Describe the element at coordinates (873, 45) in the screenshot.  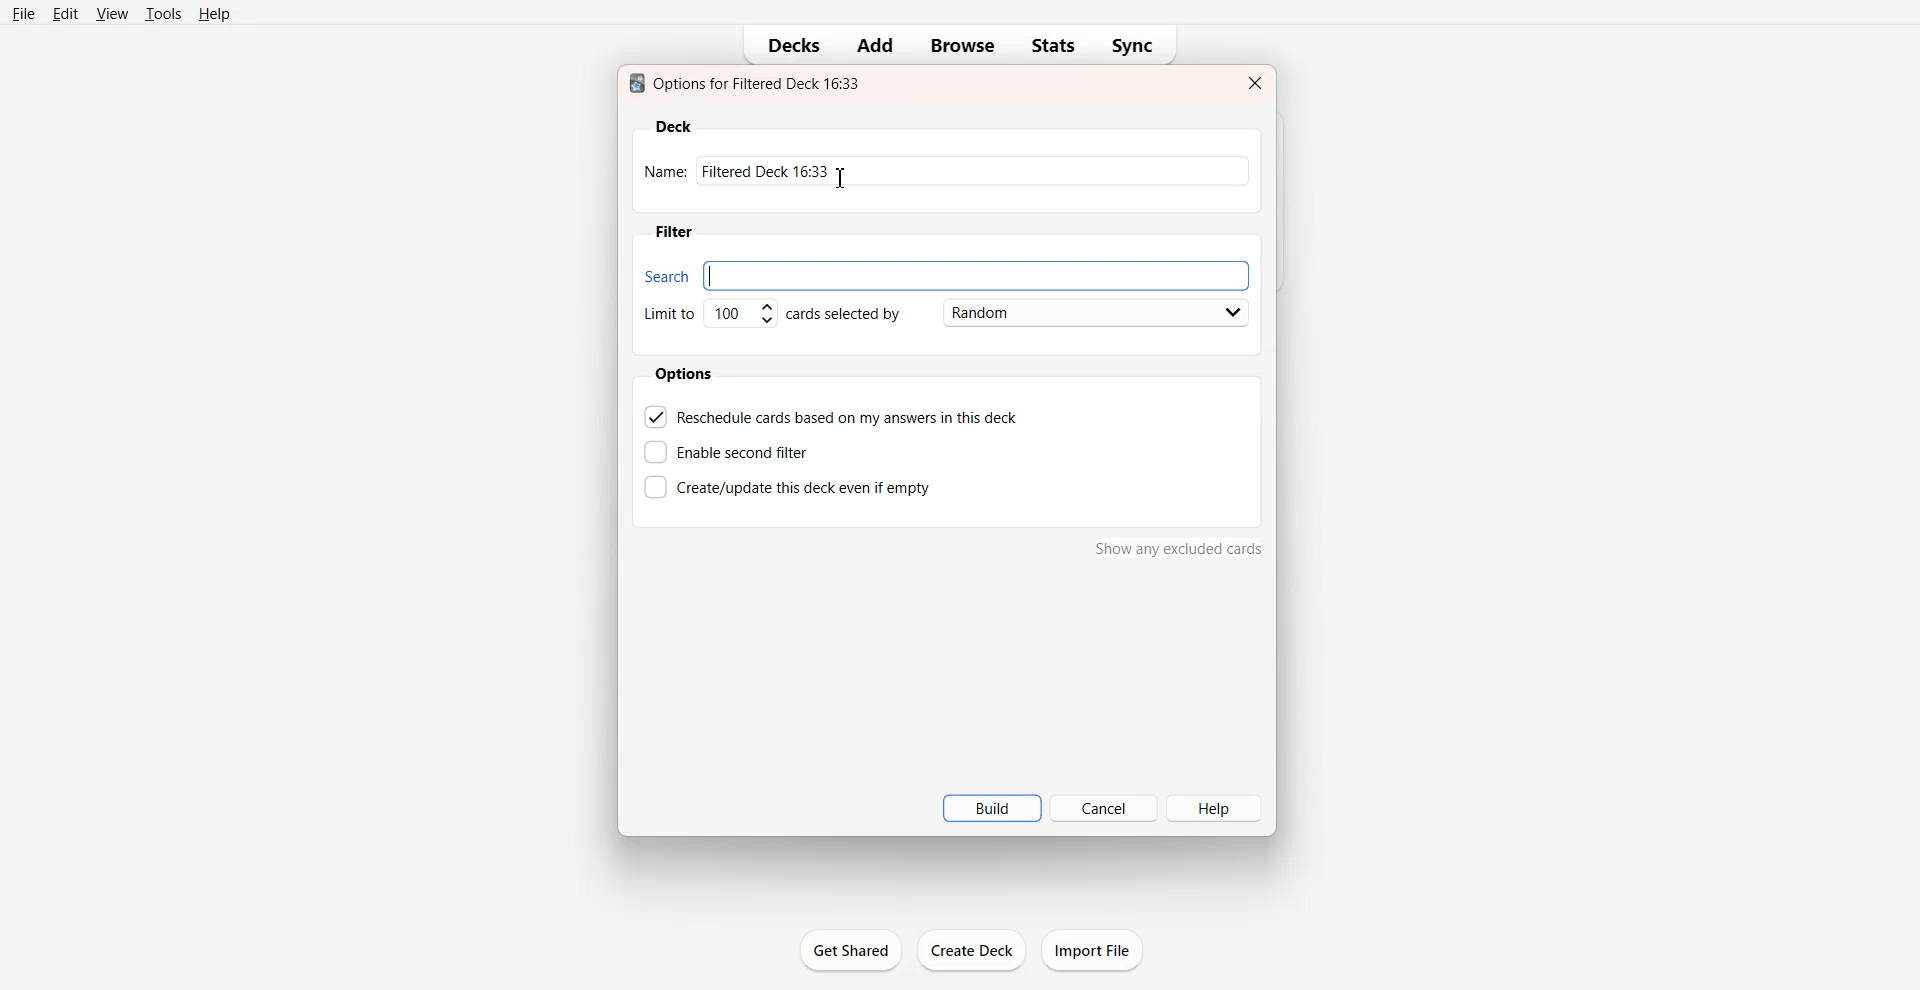
I see `Add` at that location.